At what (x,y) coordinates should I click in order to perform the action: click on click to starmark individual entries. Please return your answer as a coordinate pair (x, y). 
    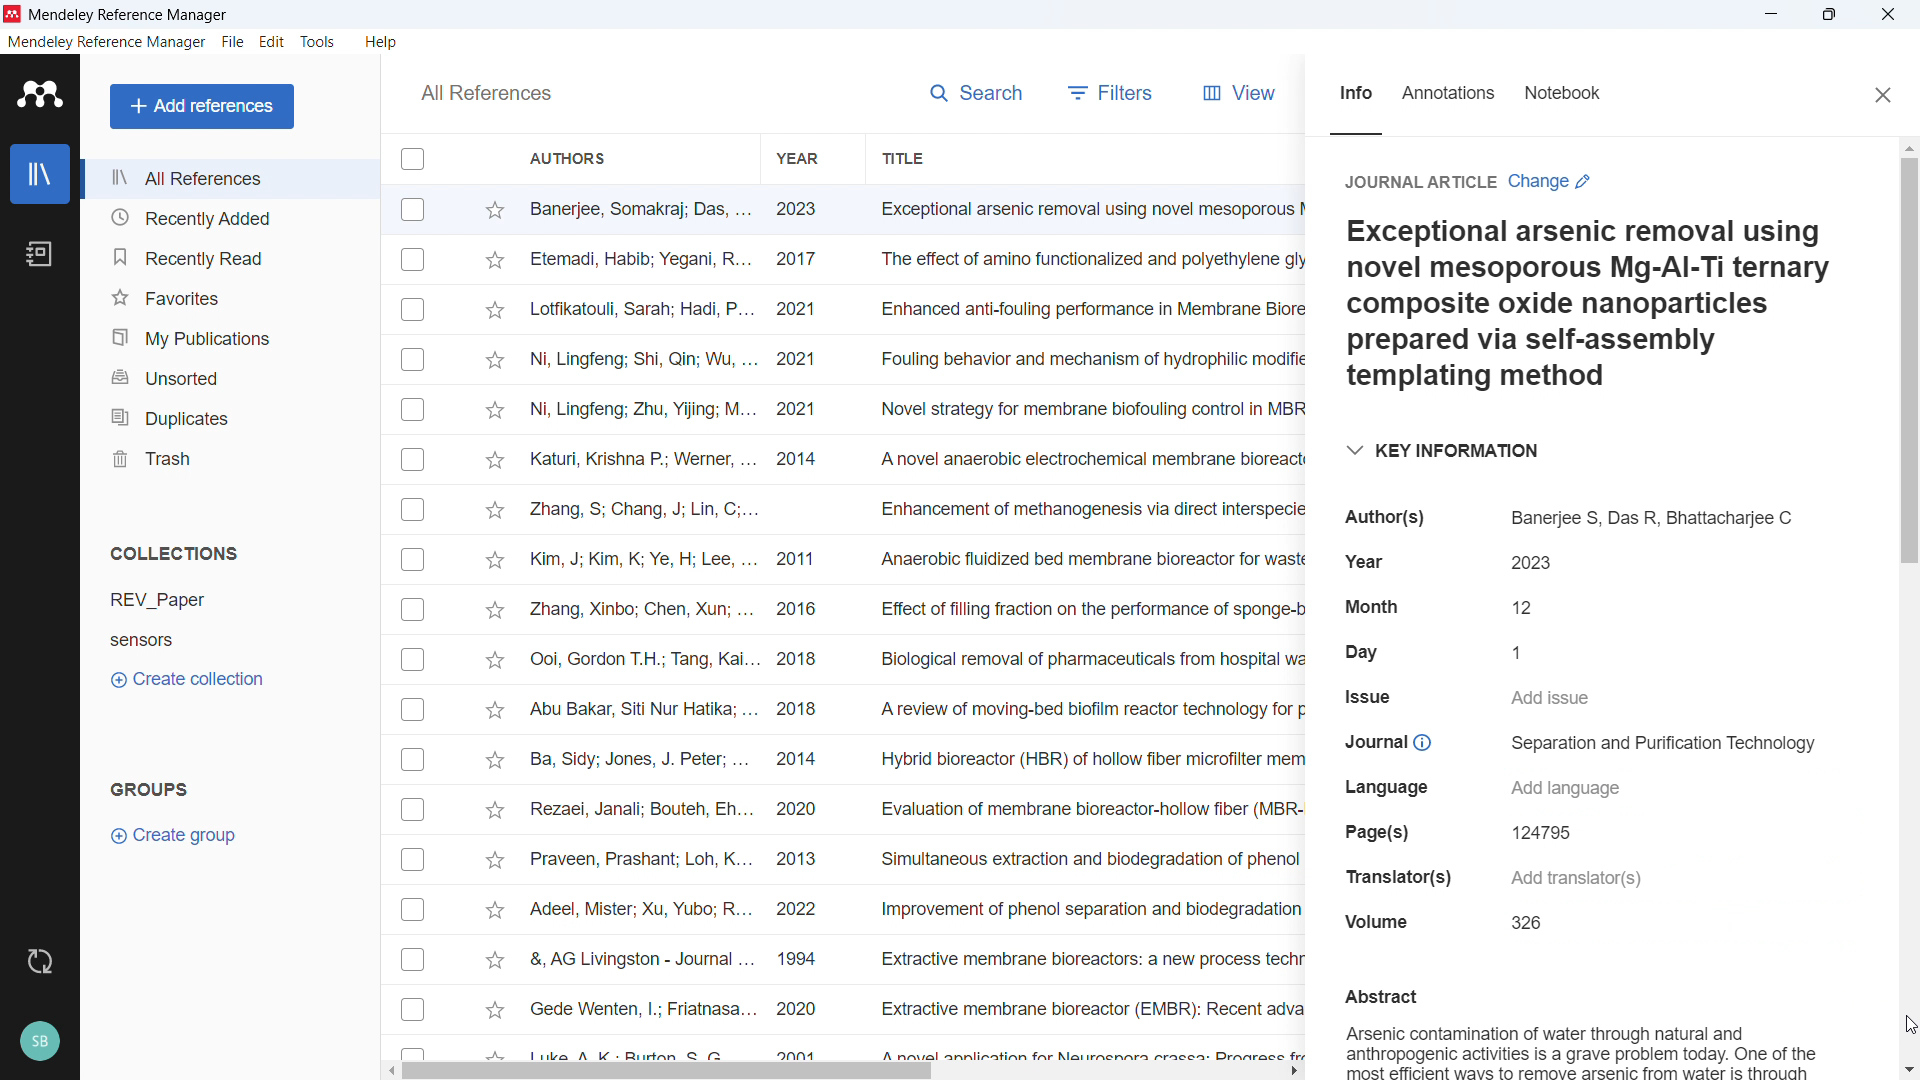
    Looking at the image, I should click on (496, 412).